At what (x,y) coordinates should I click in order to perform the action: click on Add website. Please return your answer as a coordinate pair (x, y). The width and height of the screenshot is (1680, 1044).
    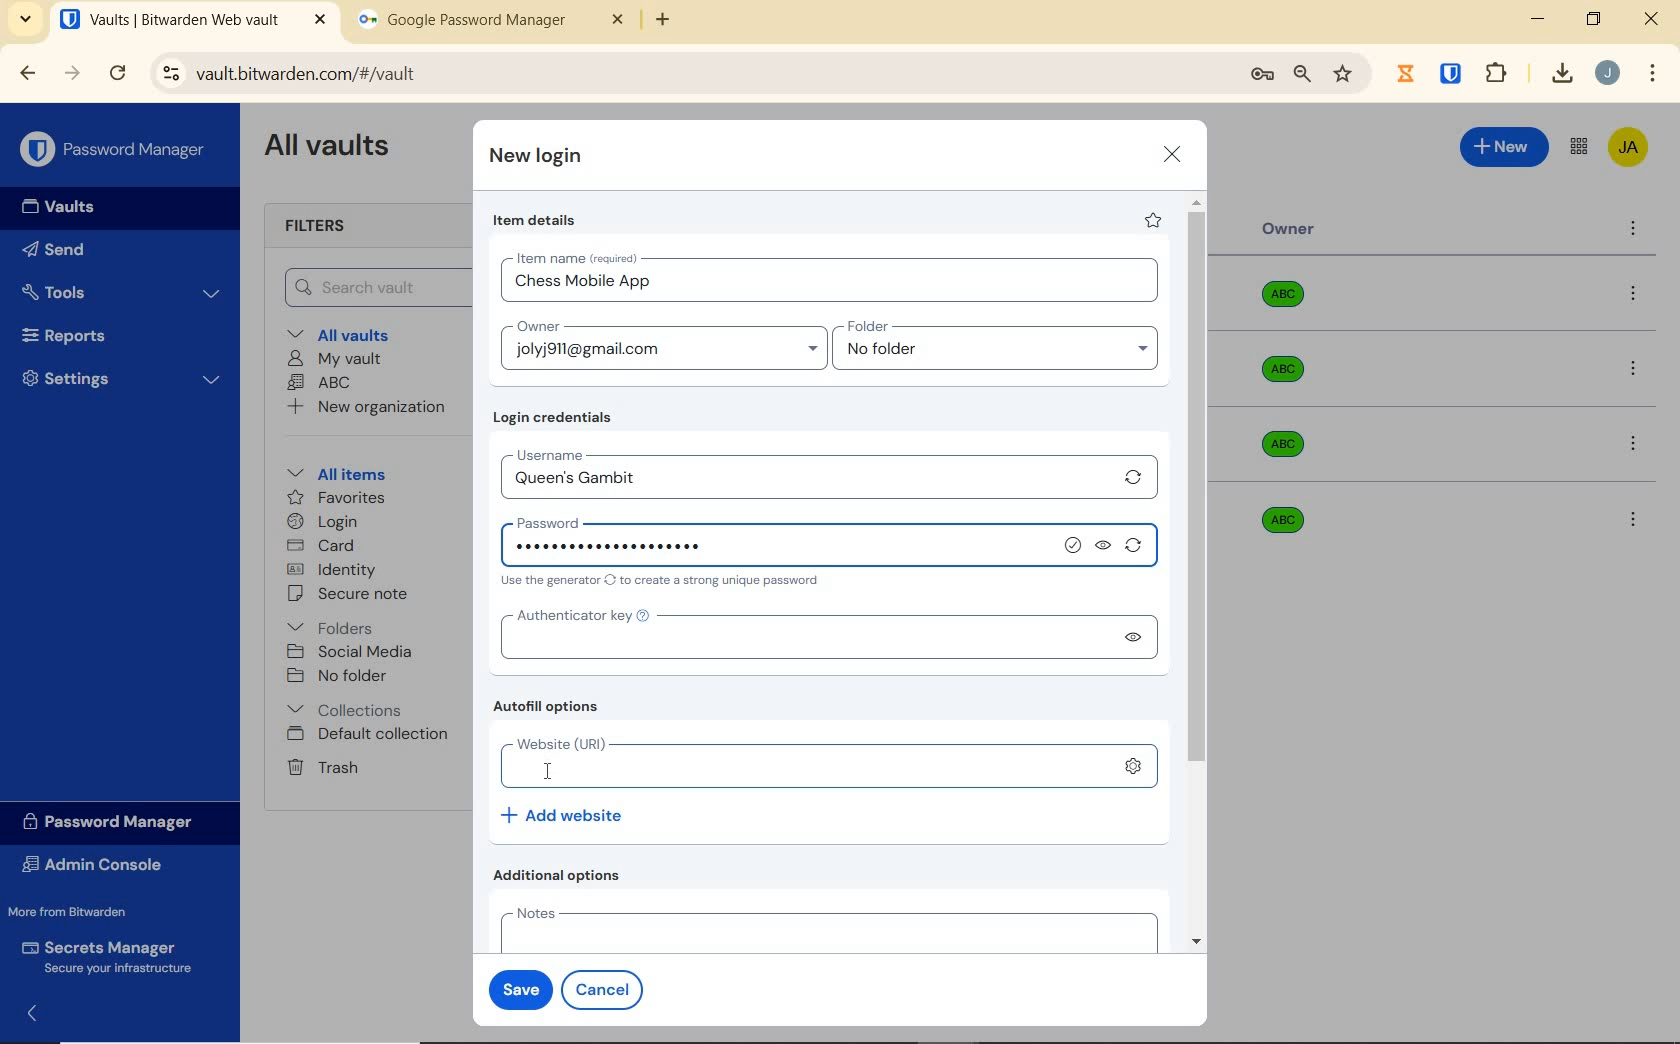
    Looking at the image, I should click on (564, 814).